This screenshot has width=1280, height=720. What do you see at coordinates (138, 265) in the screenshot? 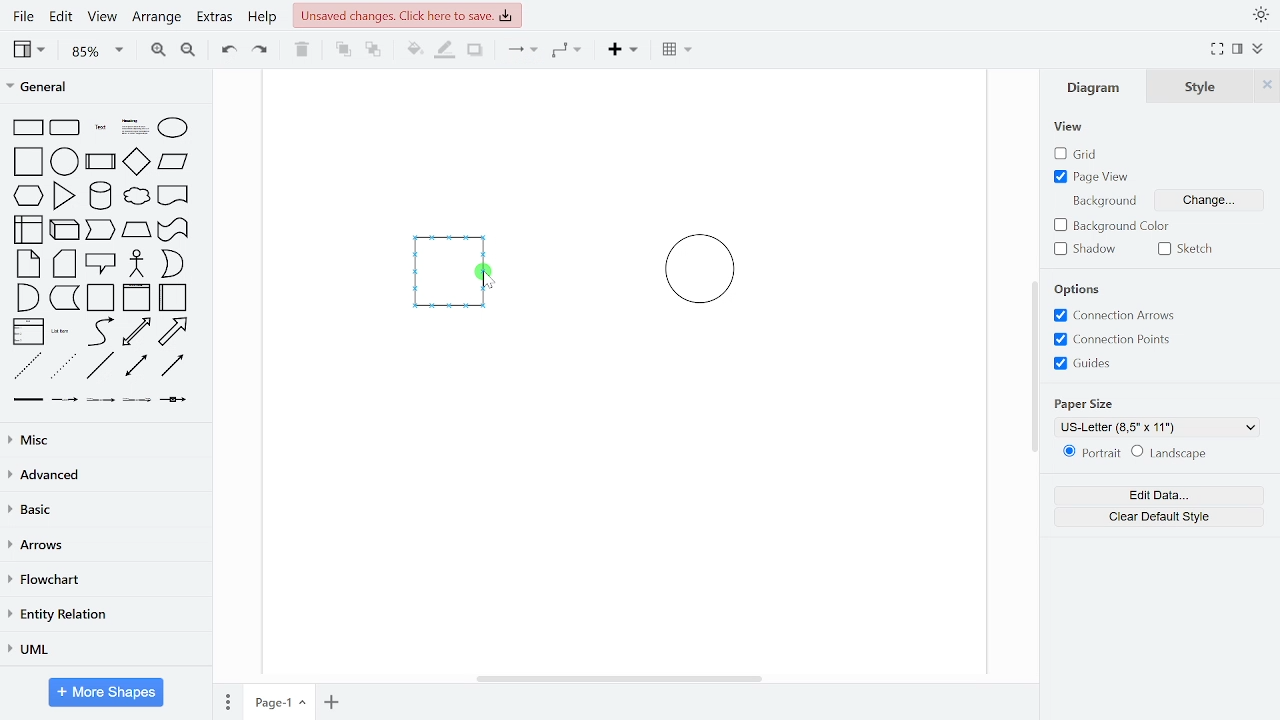
I see `actor` at bounding box center [138, 265].